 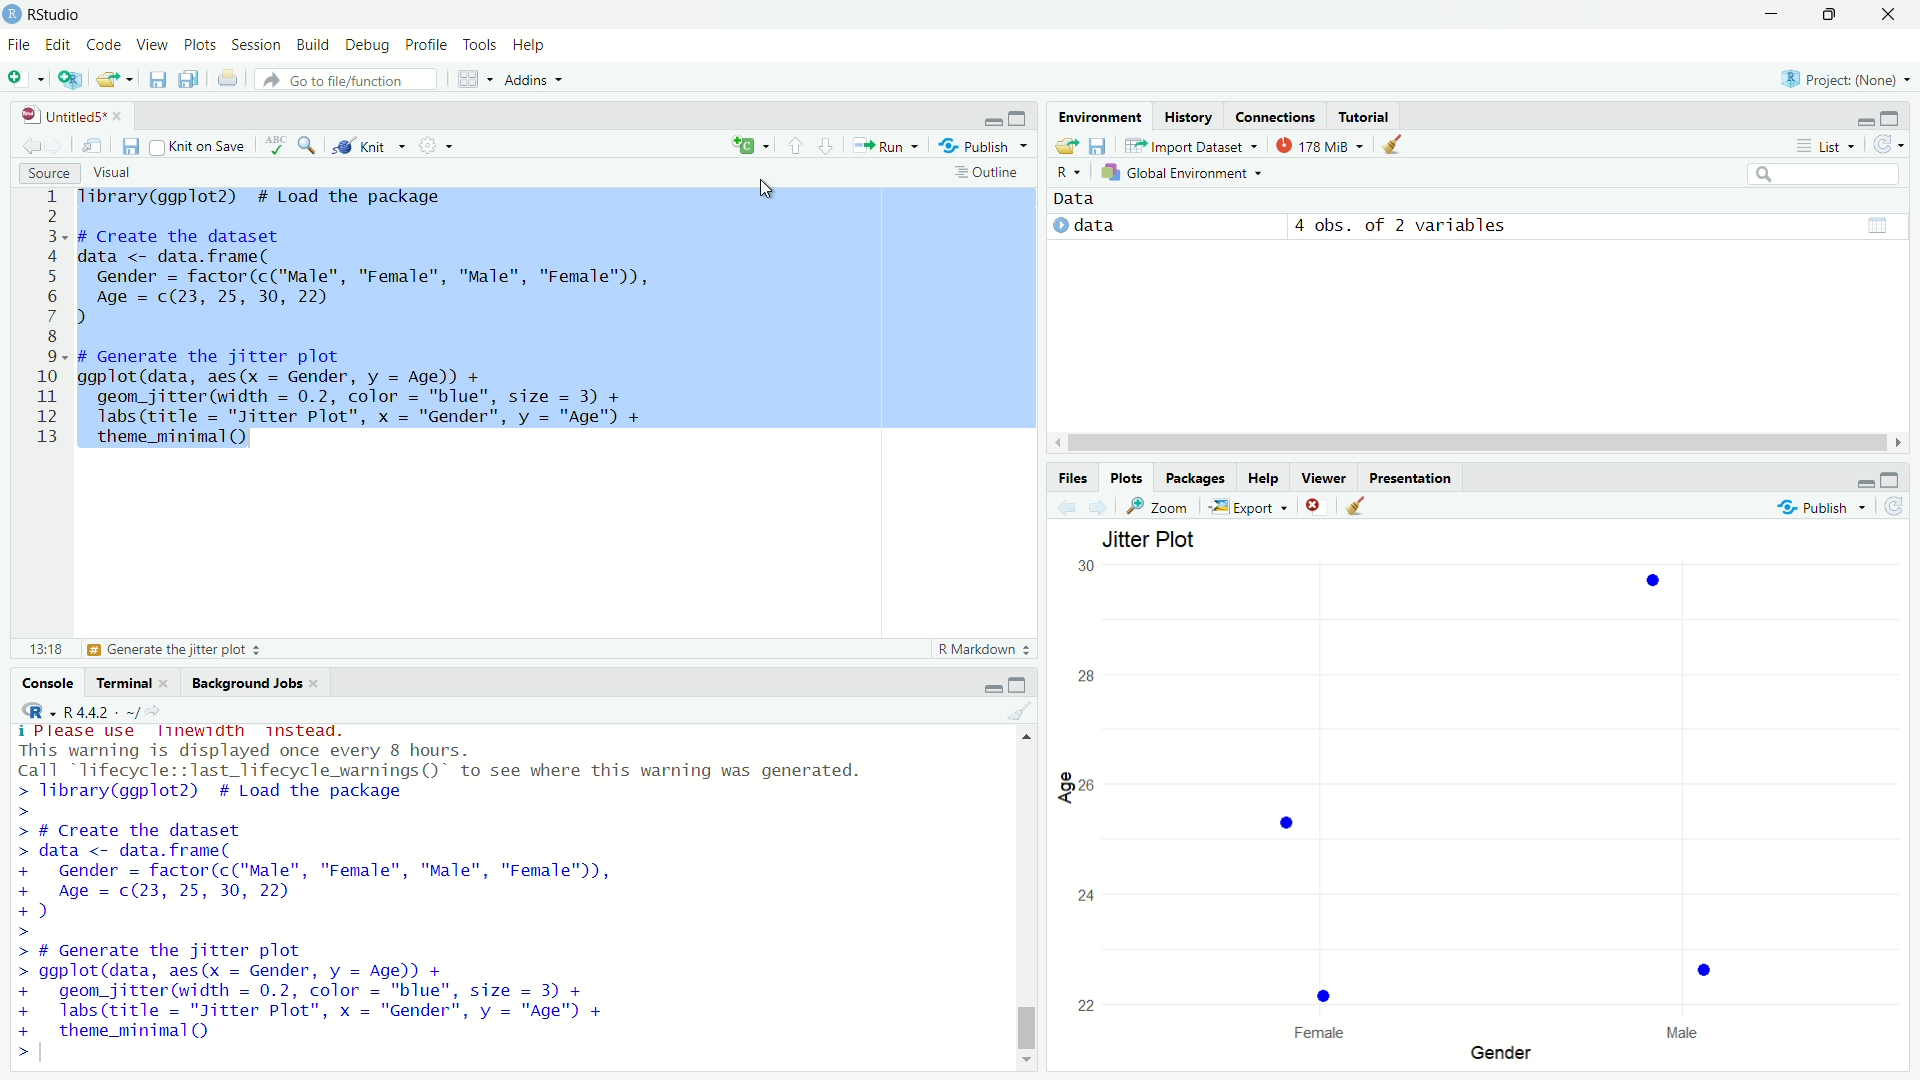 What do you see at coordinates (990, 686) in the screenshot?
I see `minimize` at bounding box center [990, 686].